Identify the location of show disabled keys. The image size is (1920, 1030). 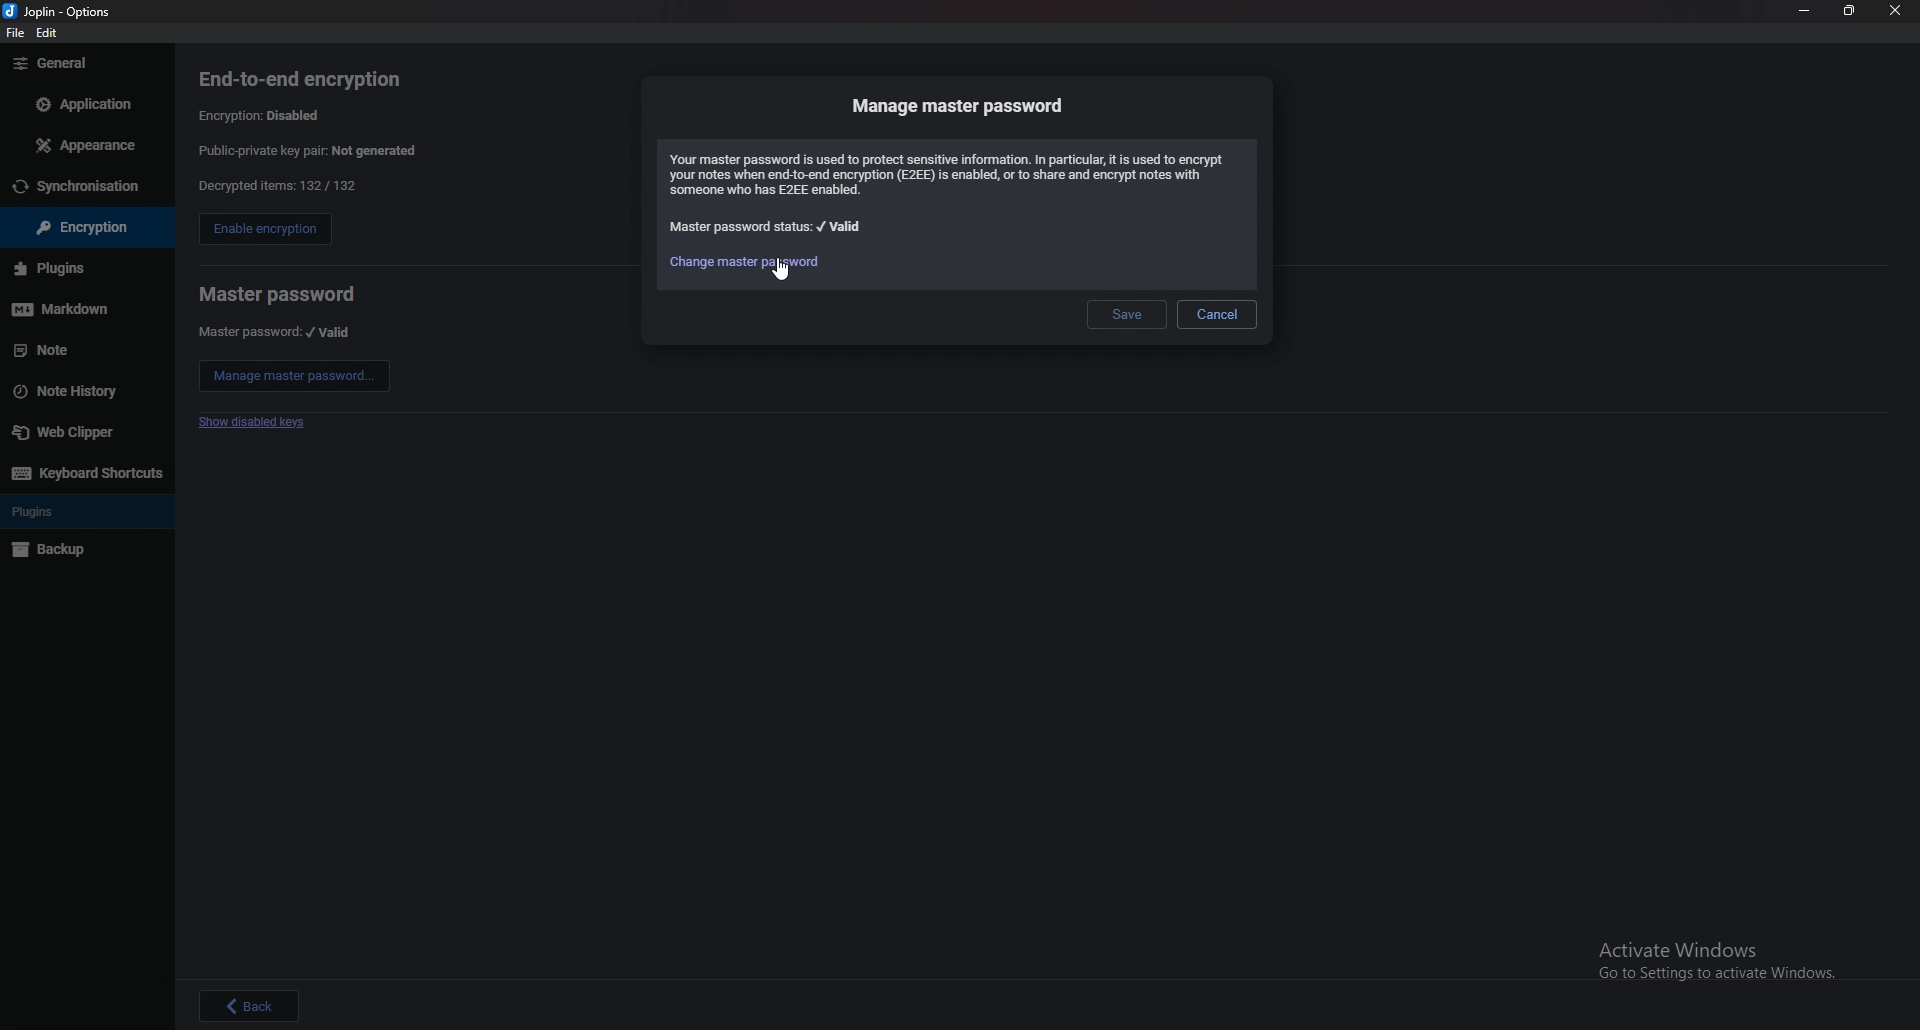
(256, 423).